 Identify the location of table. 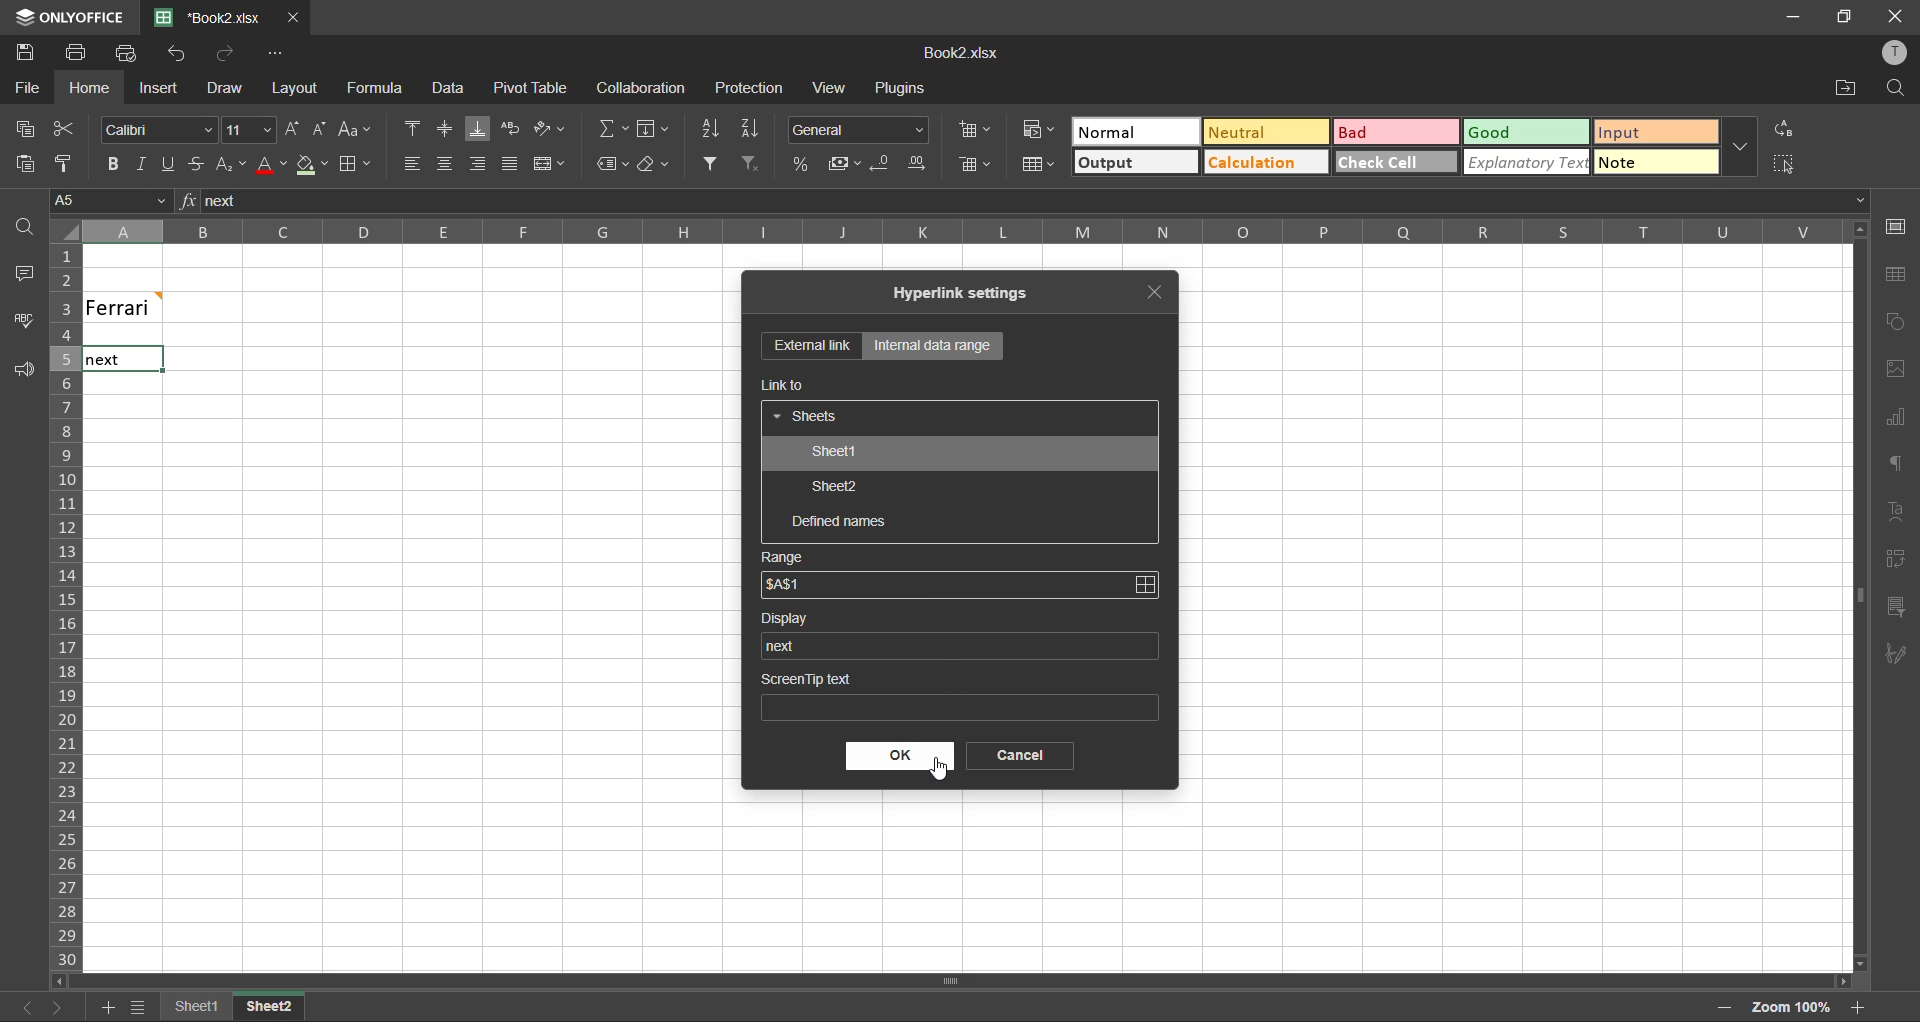
(1895, 274).